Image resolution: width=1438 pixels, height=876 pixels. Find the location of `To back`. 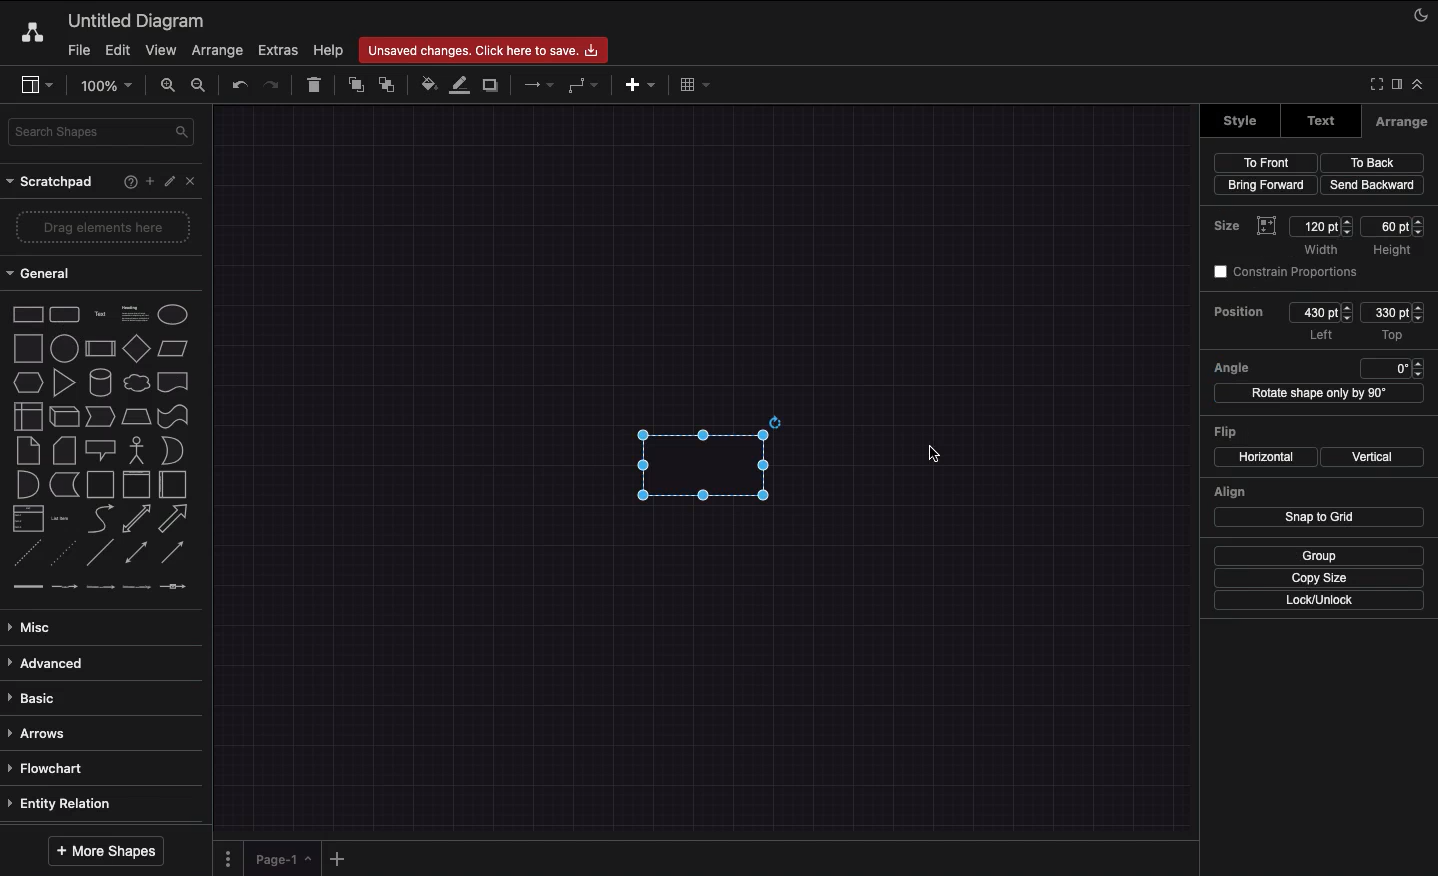

To back is located at coordinates (1374, 160).